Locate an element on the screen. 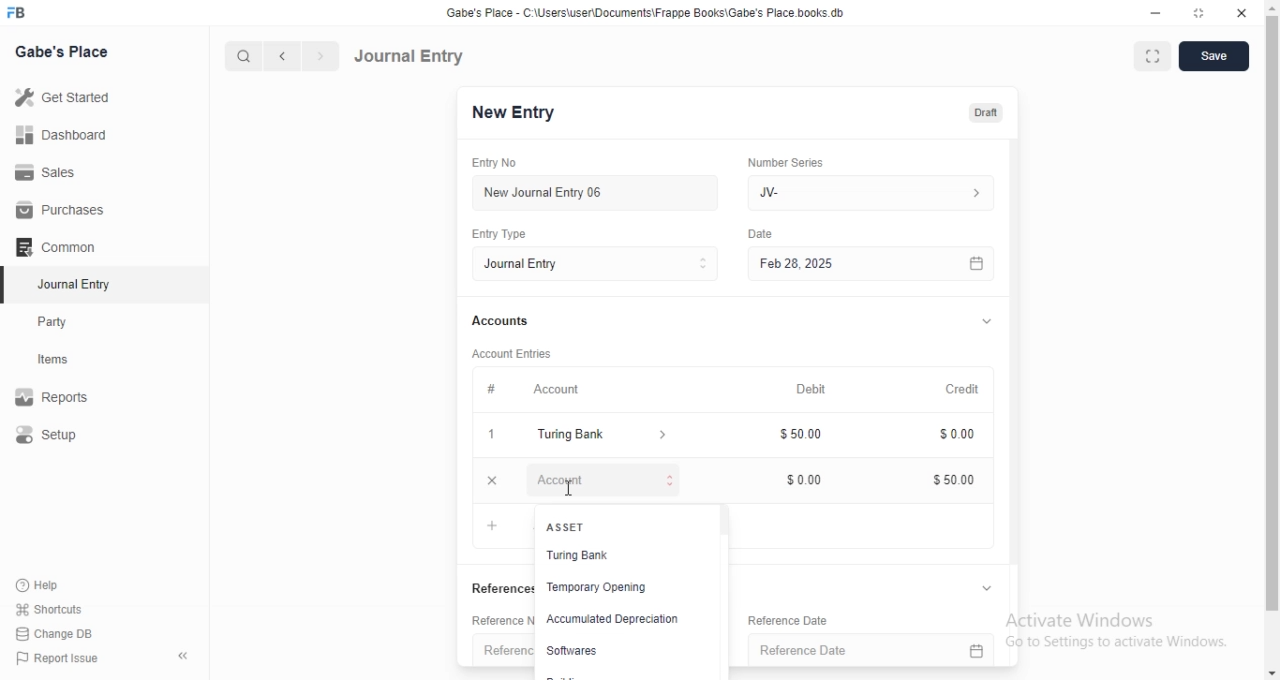 The height and width of the screenshot is (680, 1280). search is located at coordinates (245, 56).